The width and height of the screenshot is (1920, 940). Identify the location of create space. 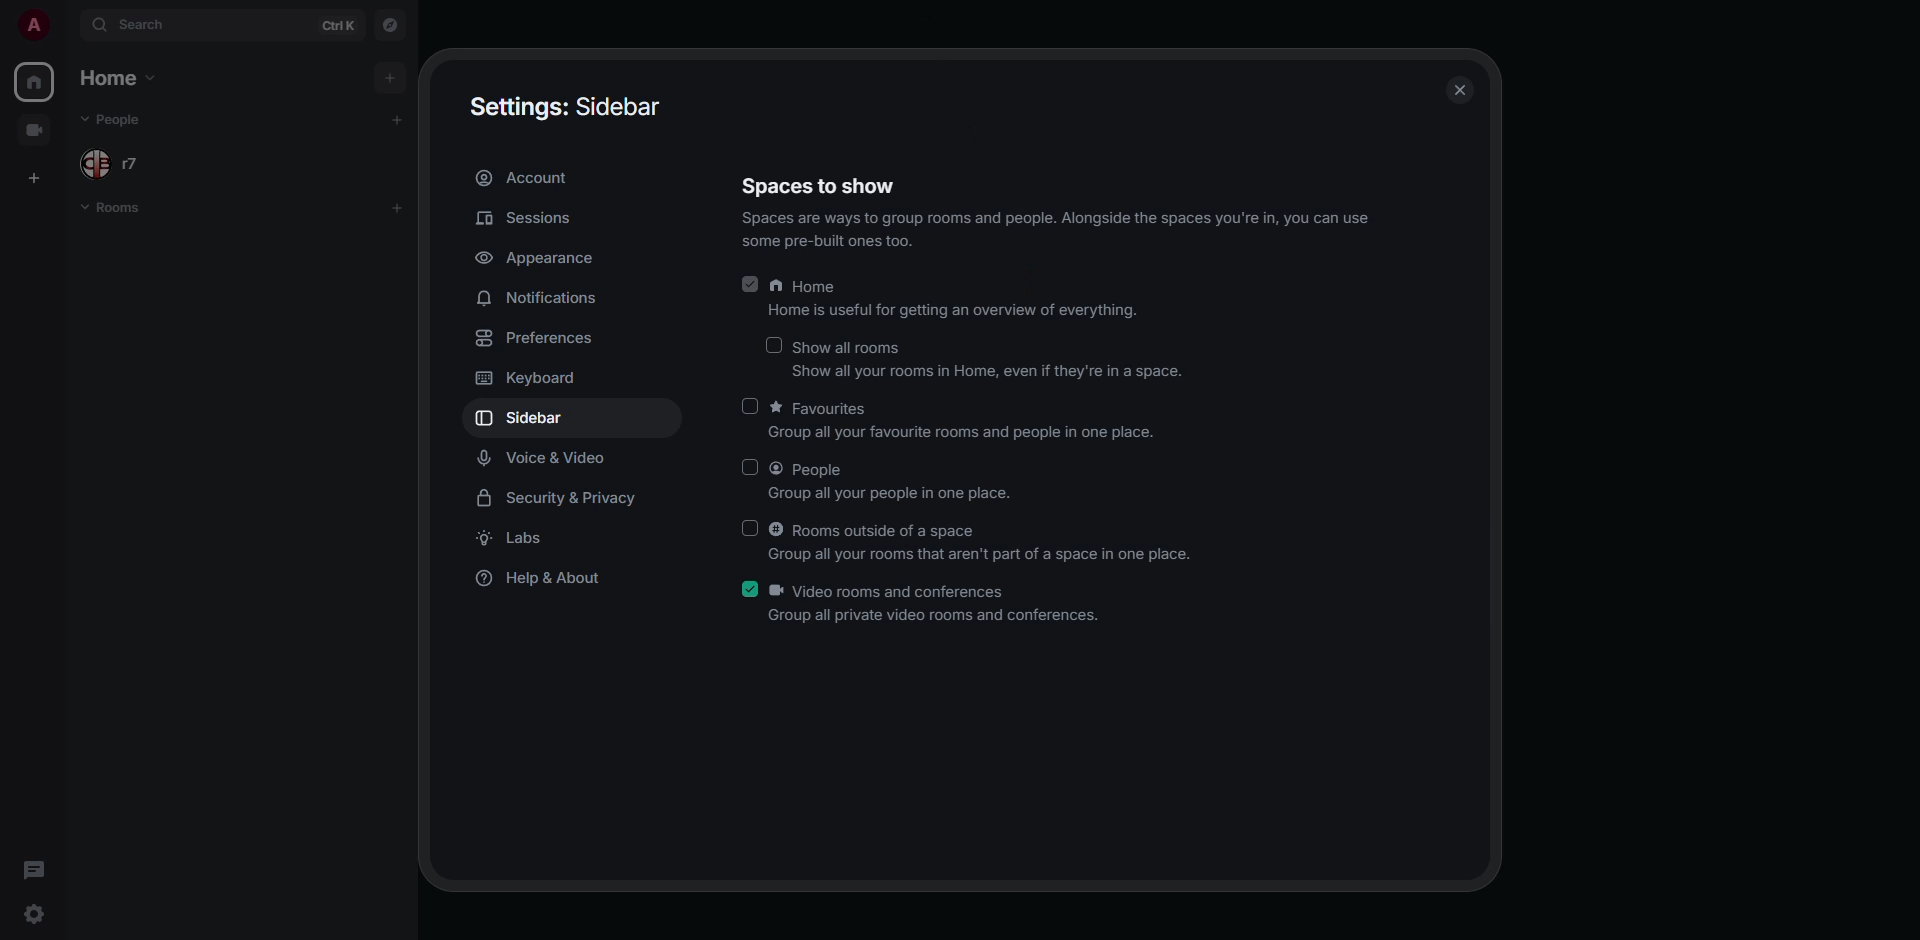
(39, 131).